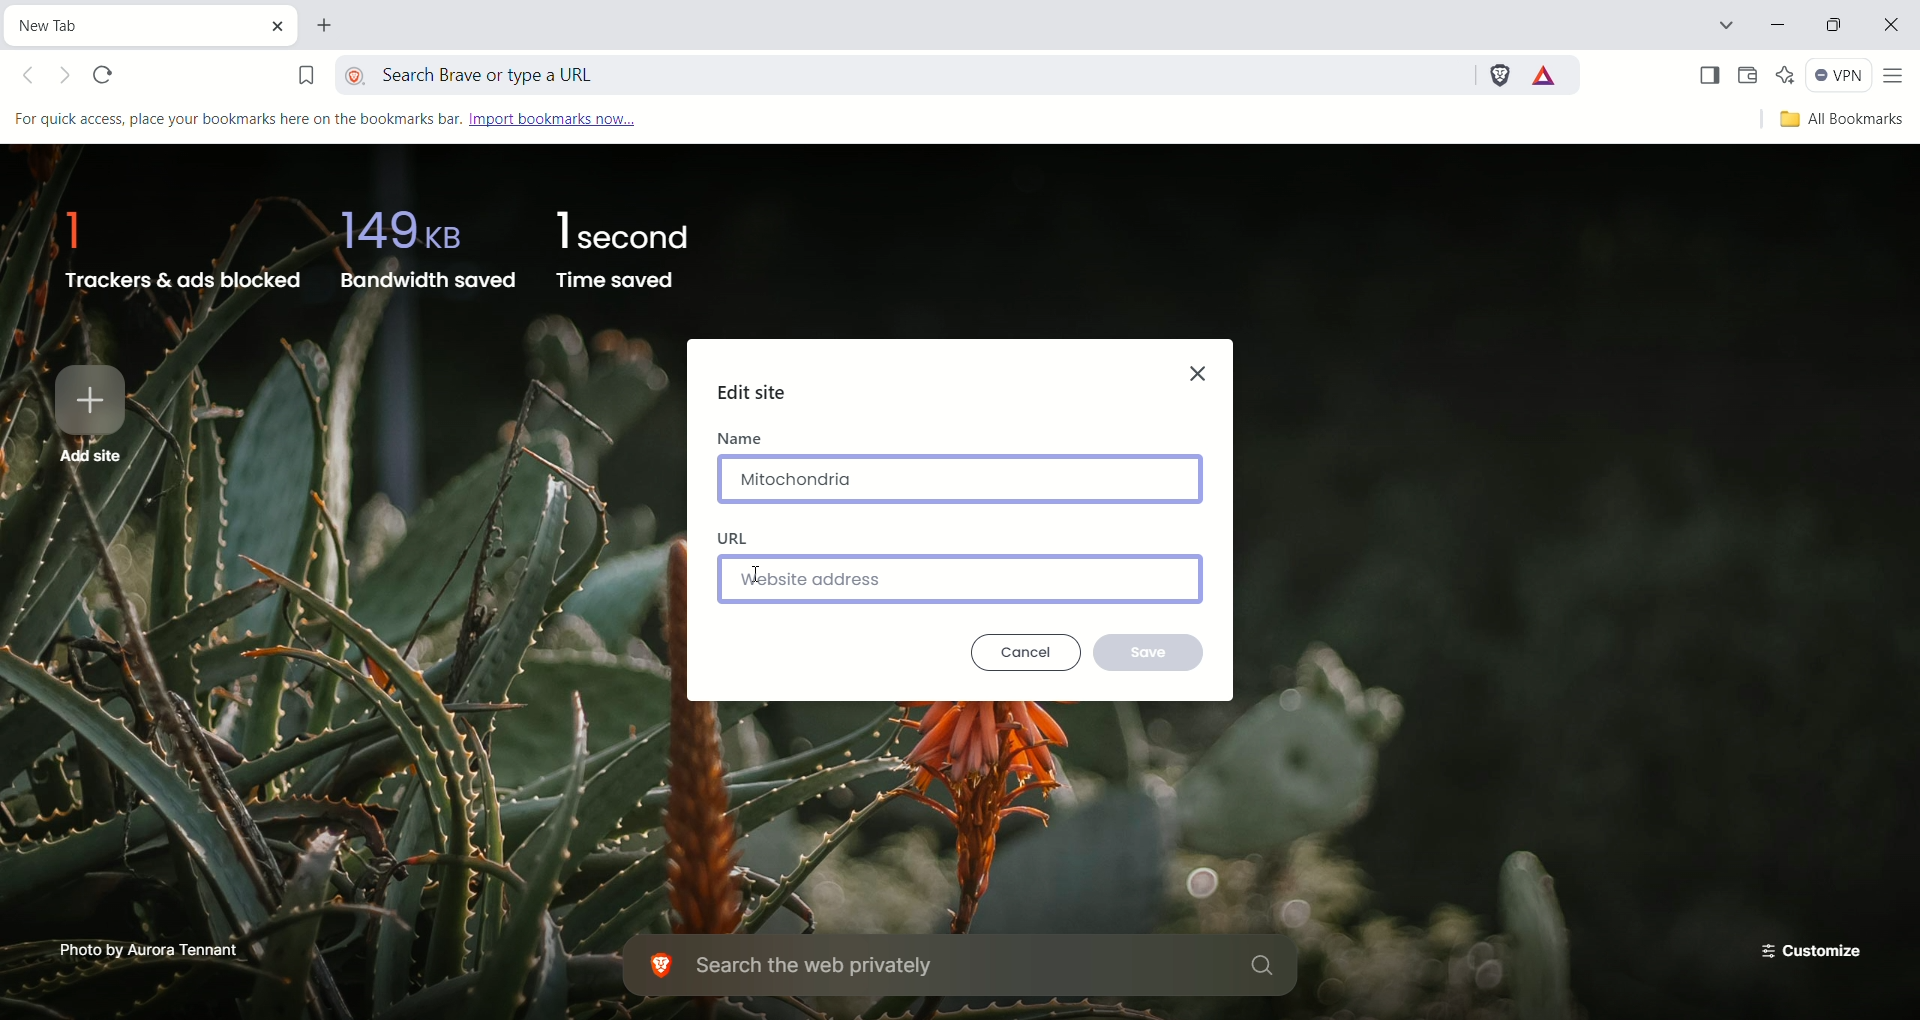 The image size is (1920, 1020). I want to click on new tab, so click(328, 28).